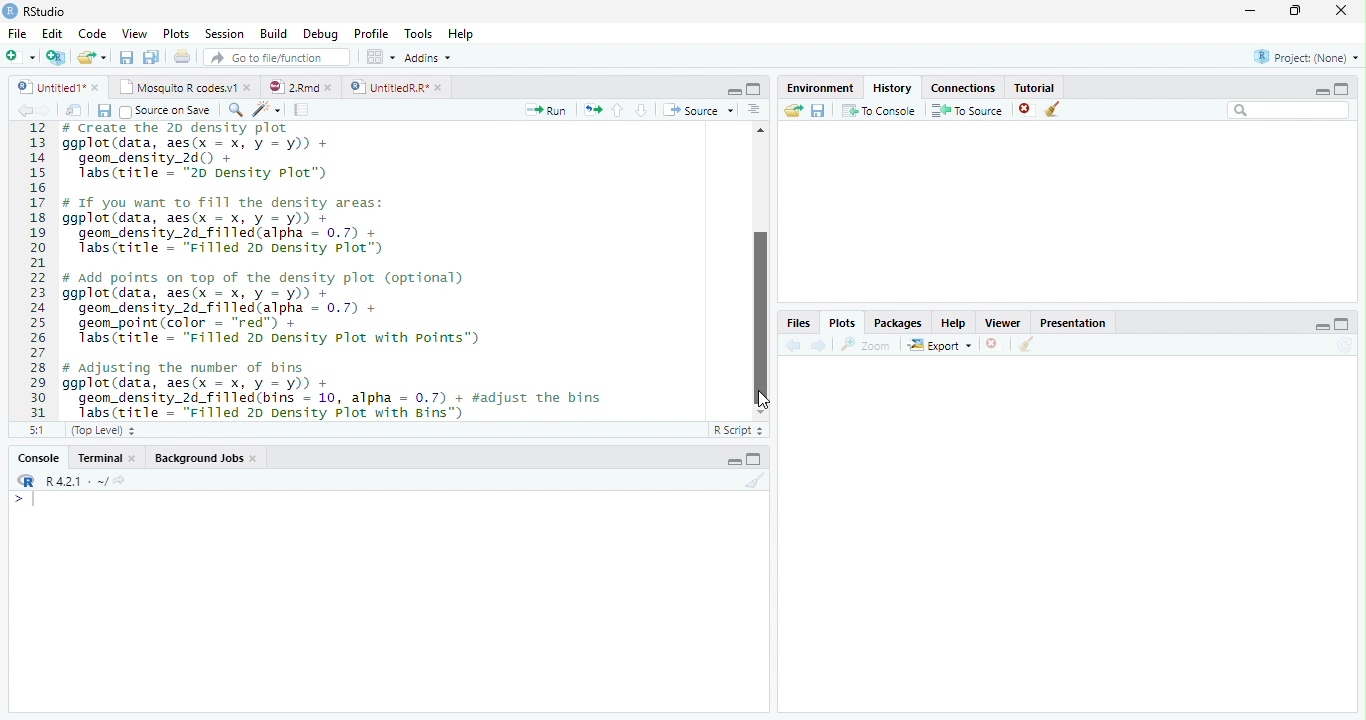  What do you see at coordinates (818, 88) in the screenshot?
I see `Environment` at bounding box center [818, 88].